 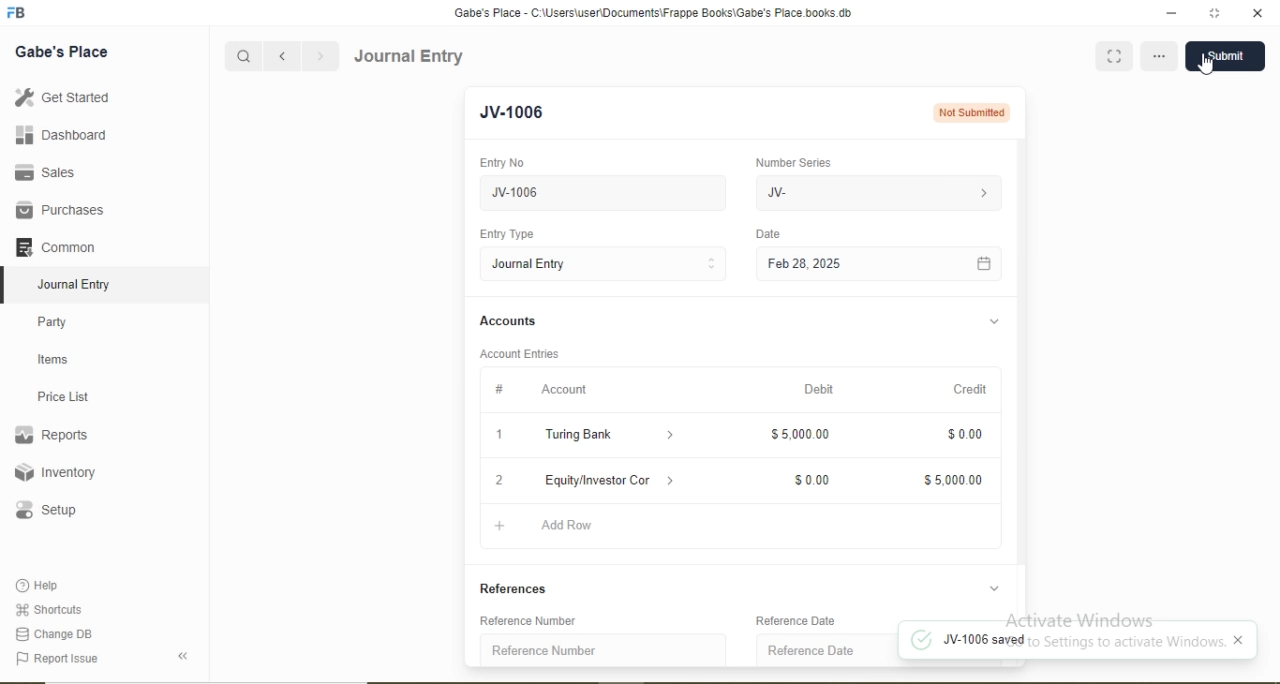 What do you see at coordinates (600, 480) in the screenshot?
I see `Equity/Investor Con` at bounding box center [600, 480].